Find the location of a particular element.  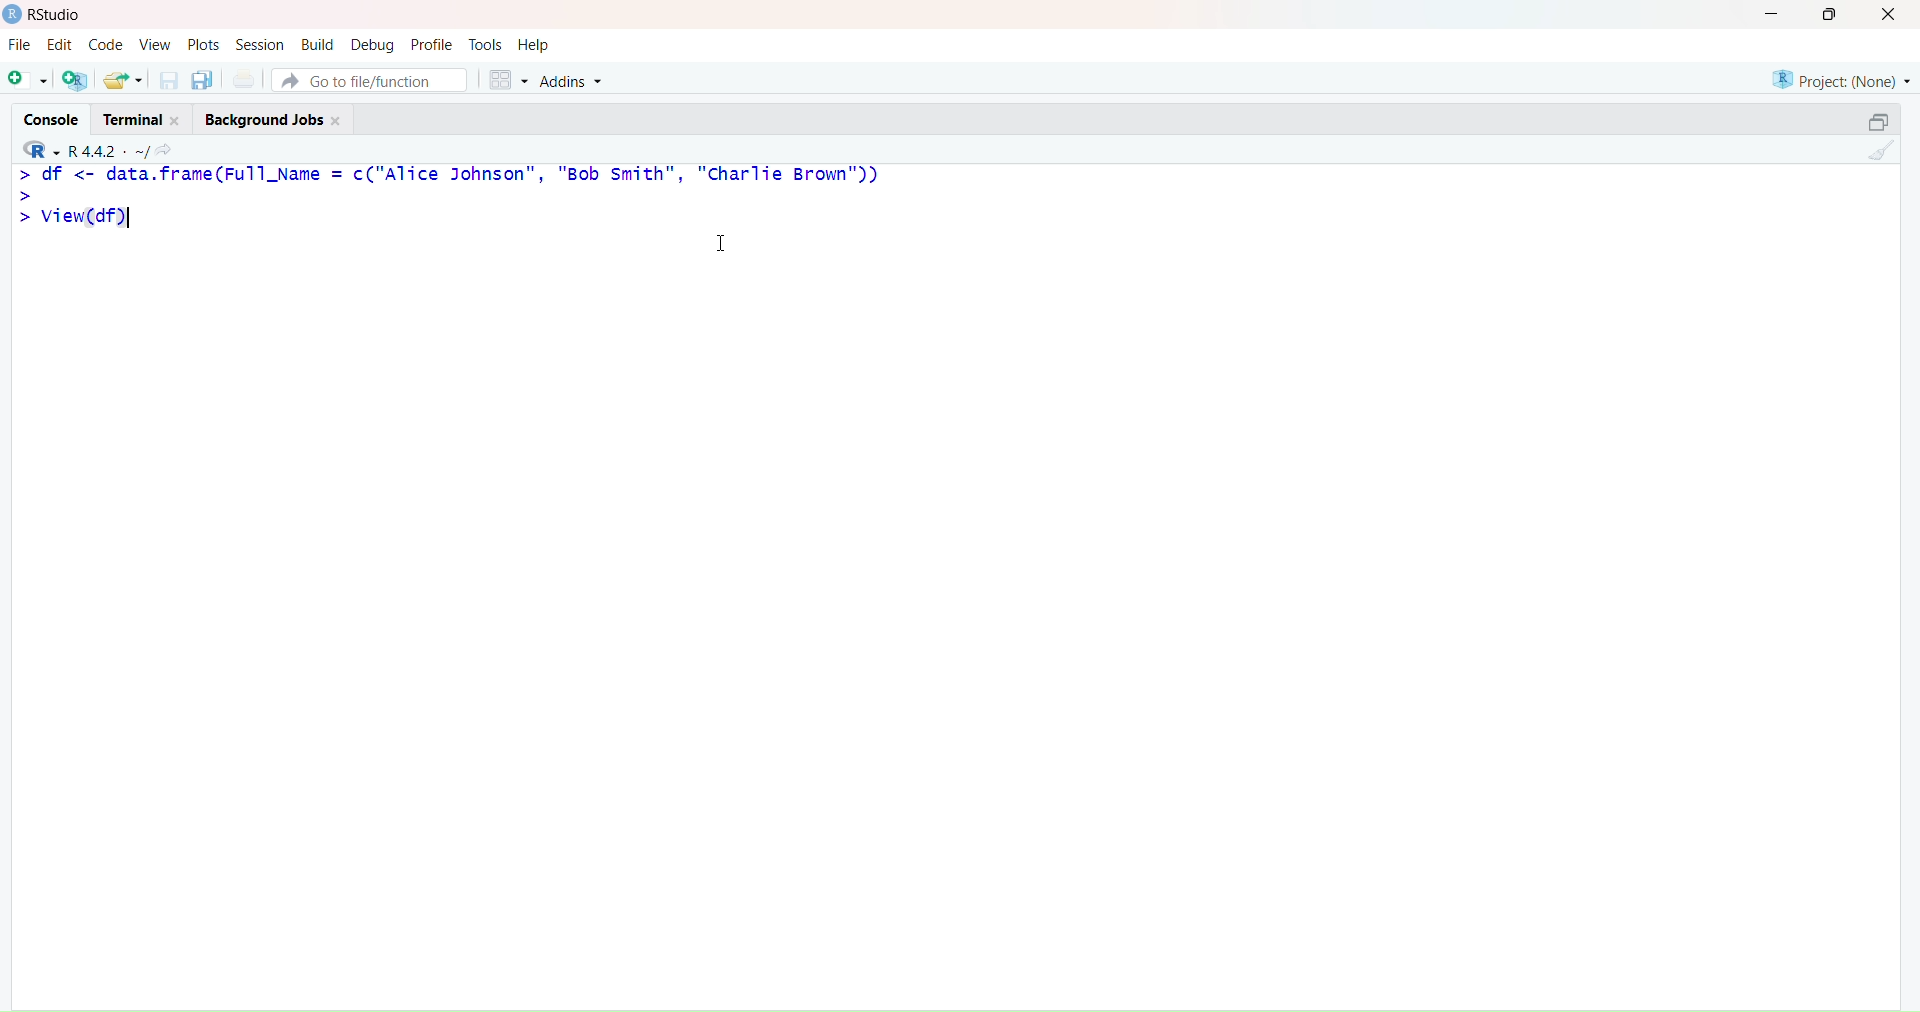

Print the current file is located at coordinates (242, 80).